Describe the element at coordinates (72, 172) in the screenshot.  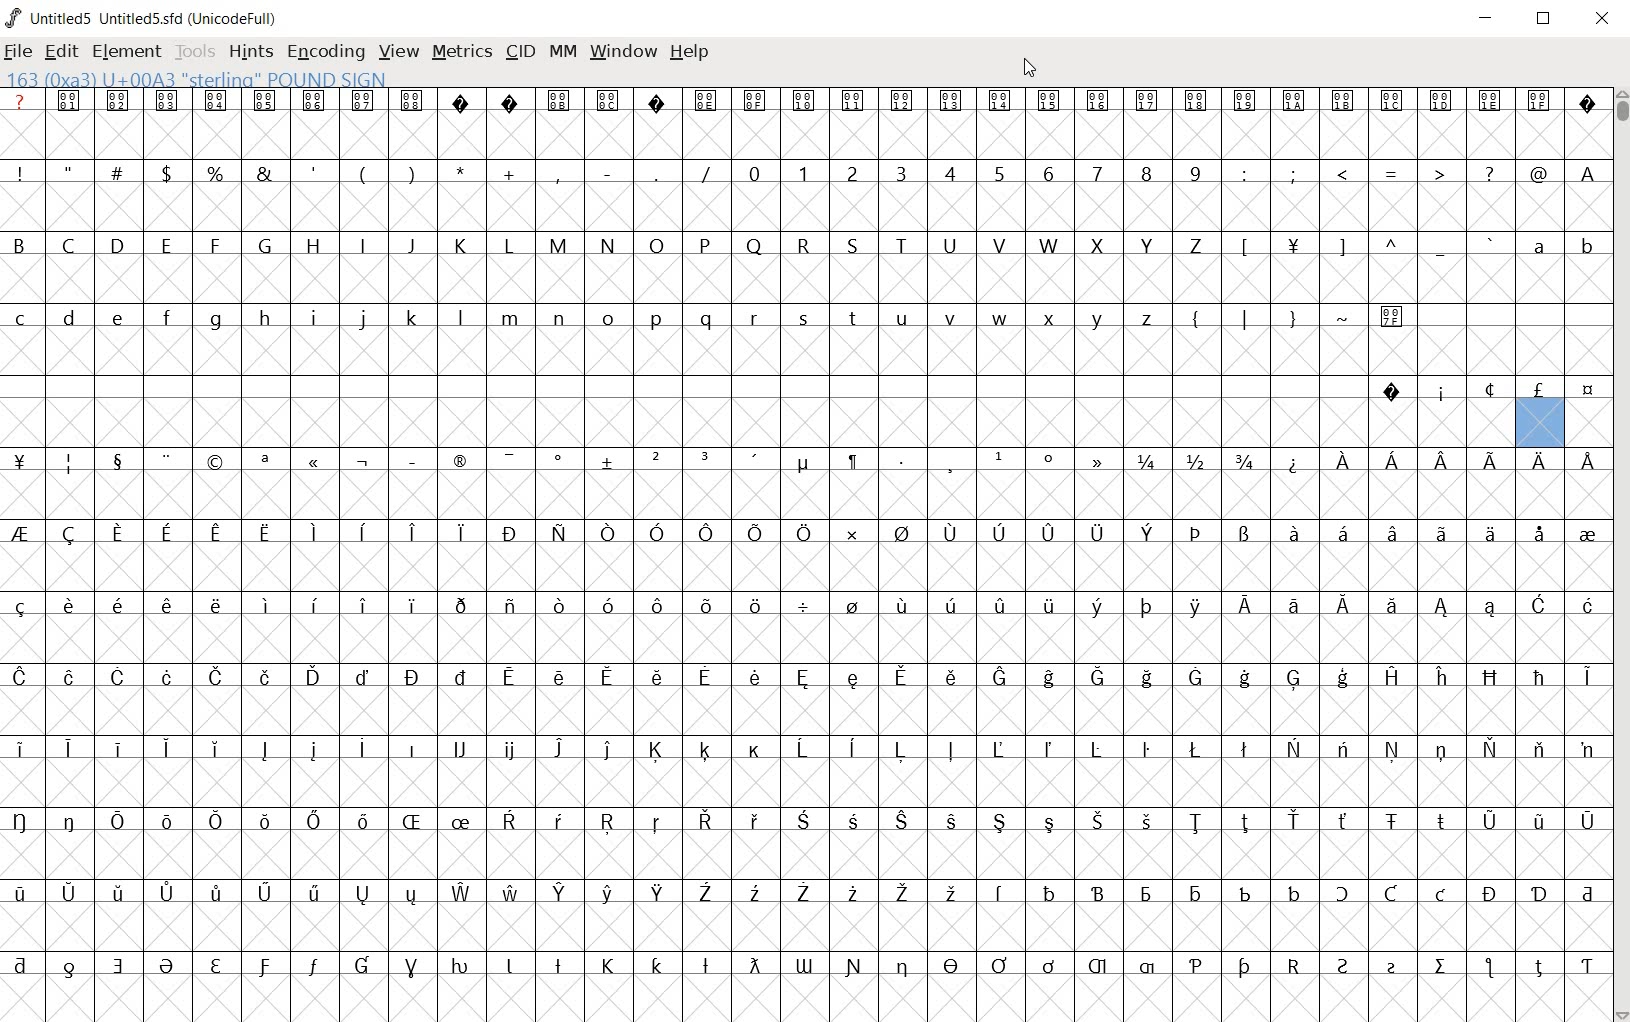
I see `"` at that location.